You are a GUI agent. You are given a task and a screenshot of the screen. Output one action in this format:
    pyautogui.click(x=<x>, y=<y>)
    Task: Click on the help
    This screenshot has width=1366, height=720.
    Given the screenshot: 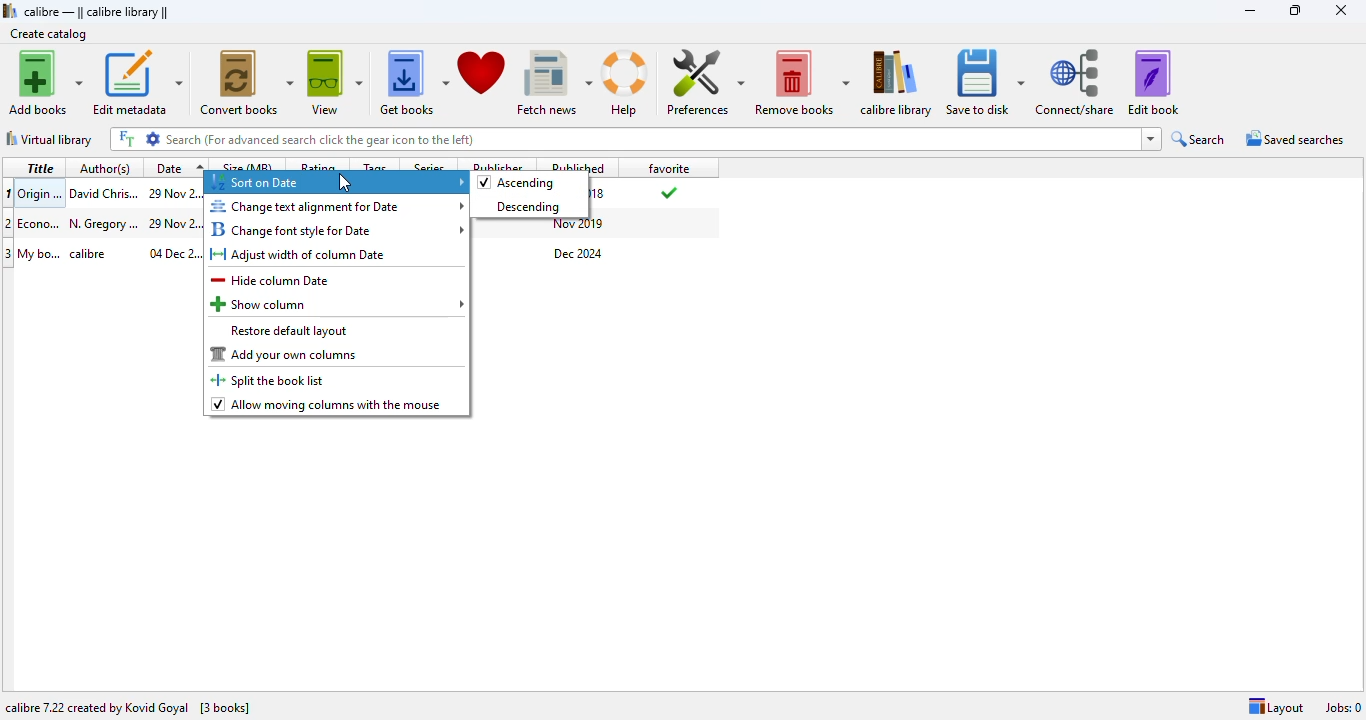 What is the action you would take?
    pyautogui.click(x=627, y=83)
    